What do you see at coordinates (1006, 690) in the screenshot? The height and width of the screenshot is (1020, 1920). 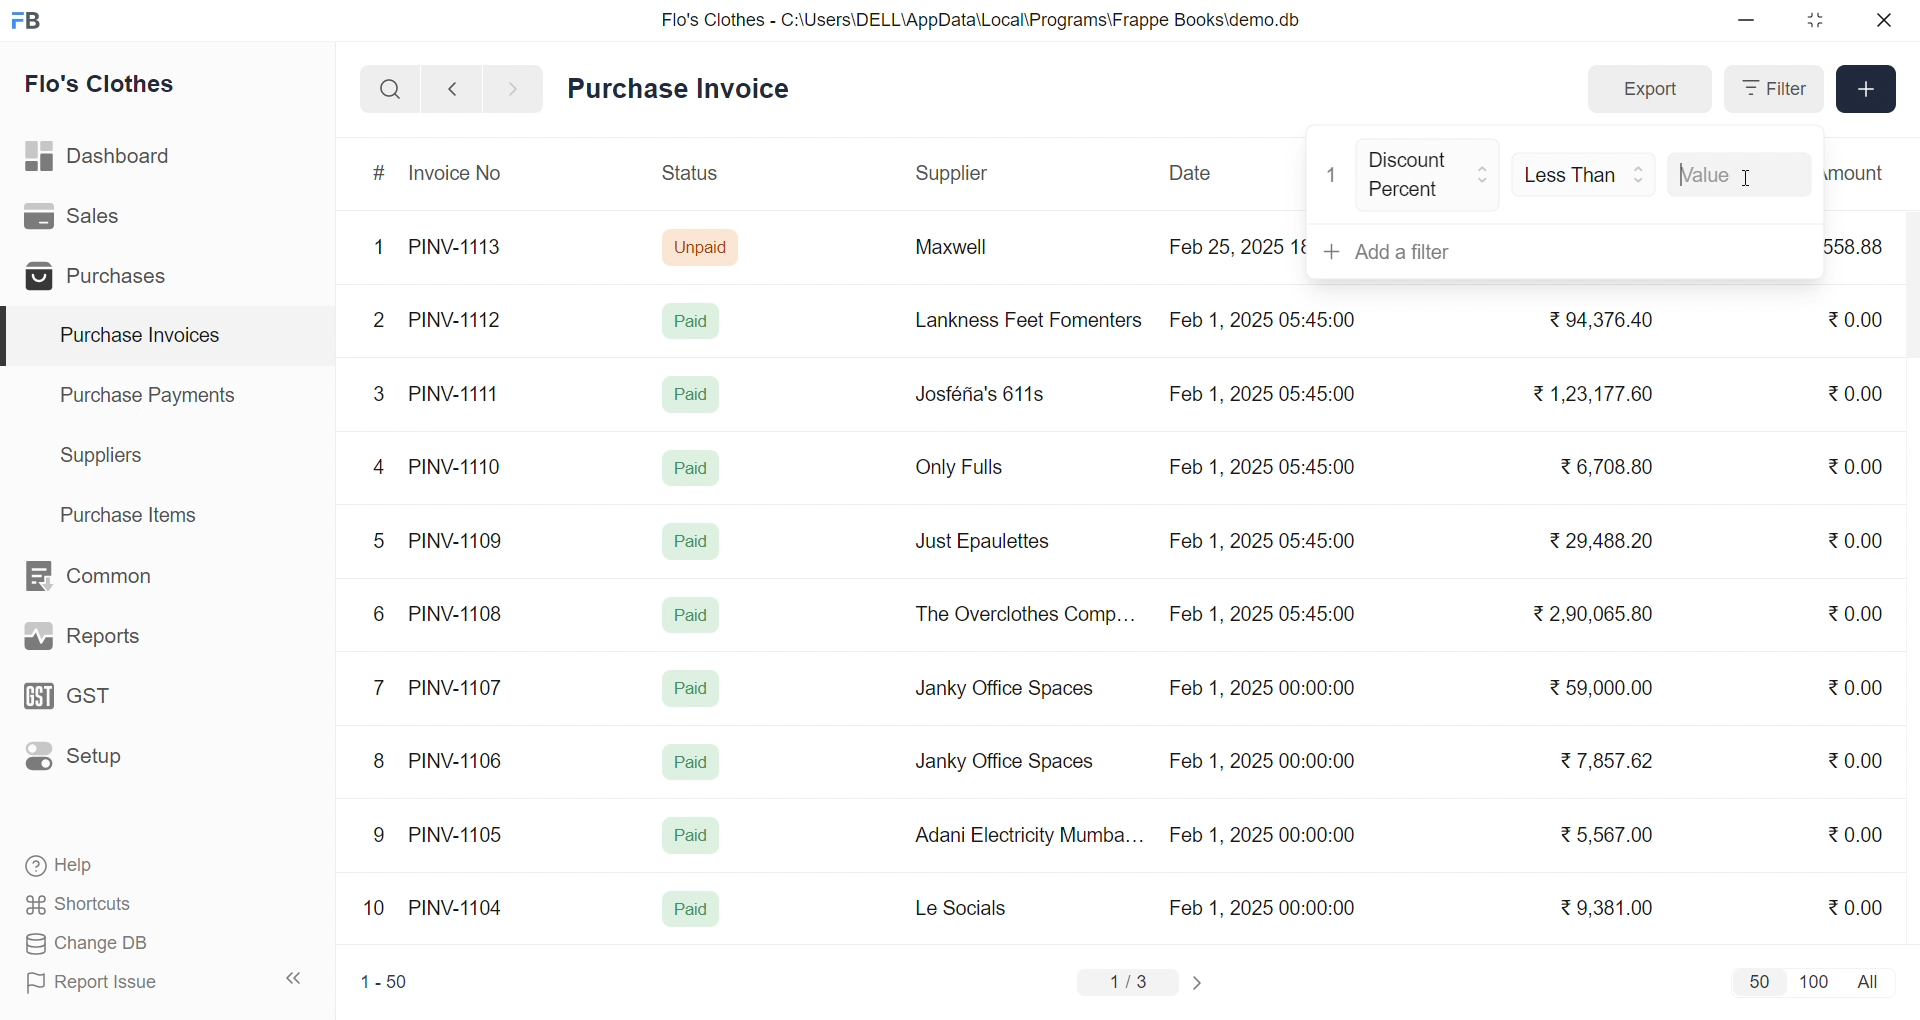 I see `Janky Office Spaces` at bounding box center [1006, 690].